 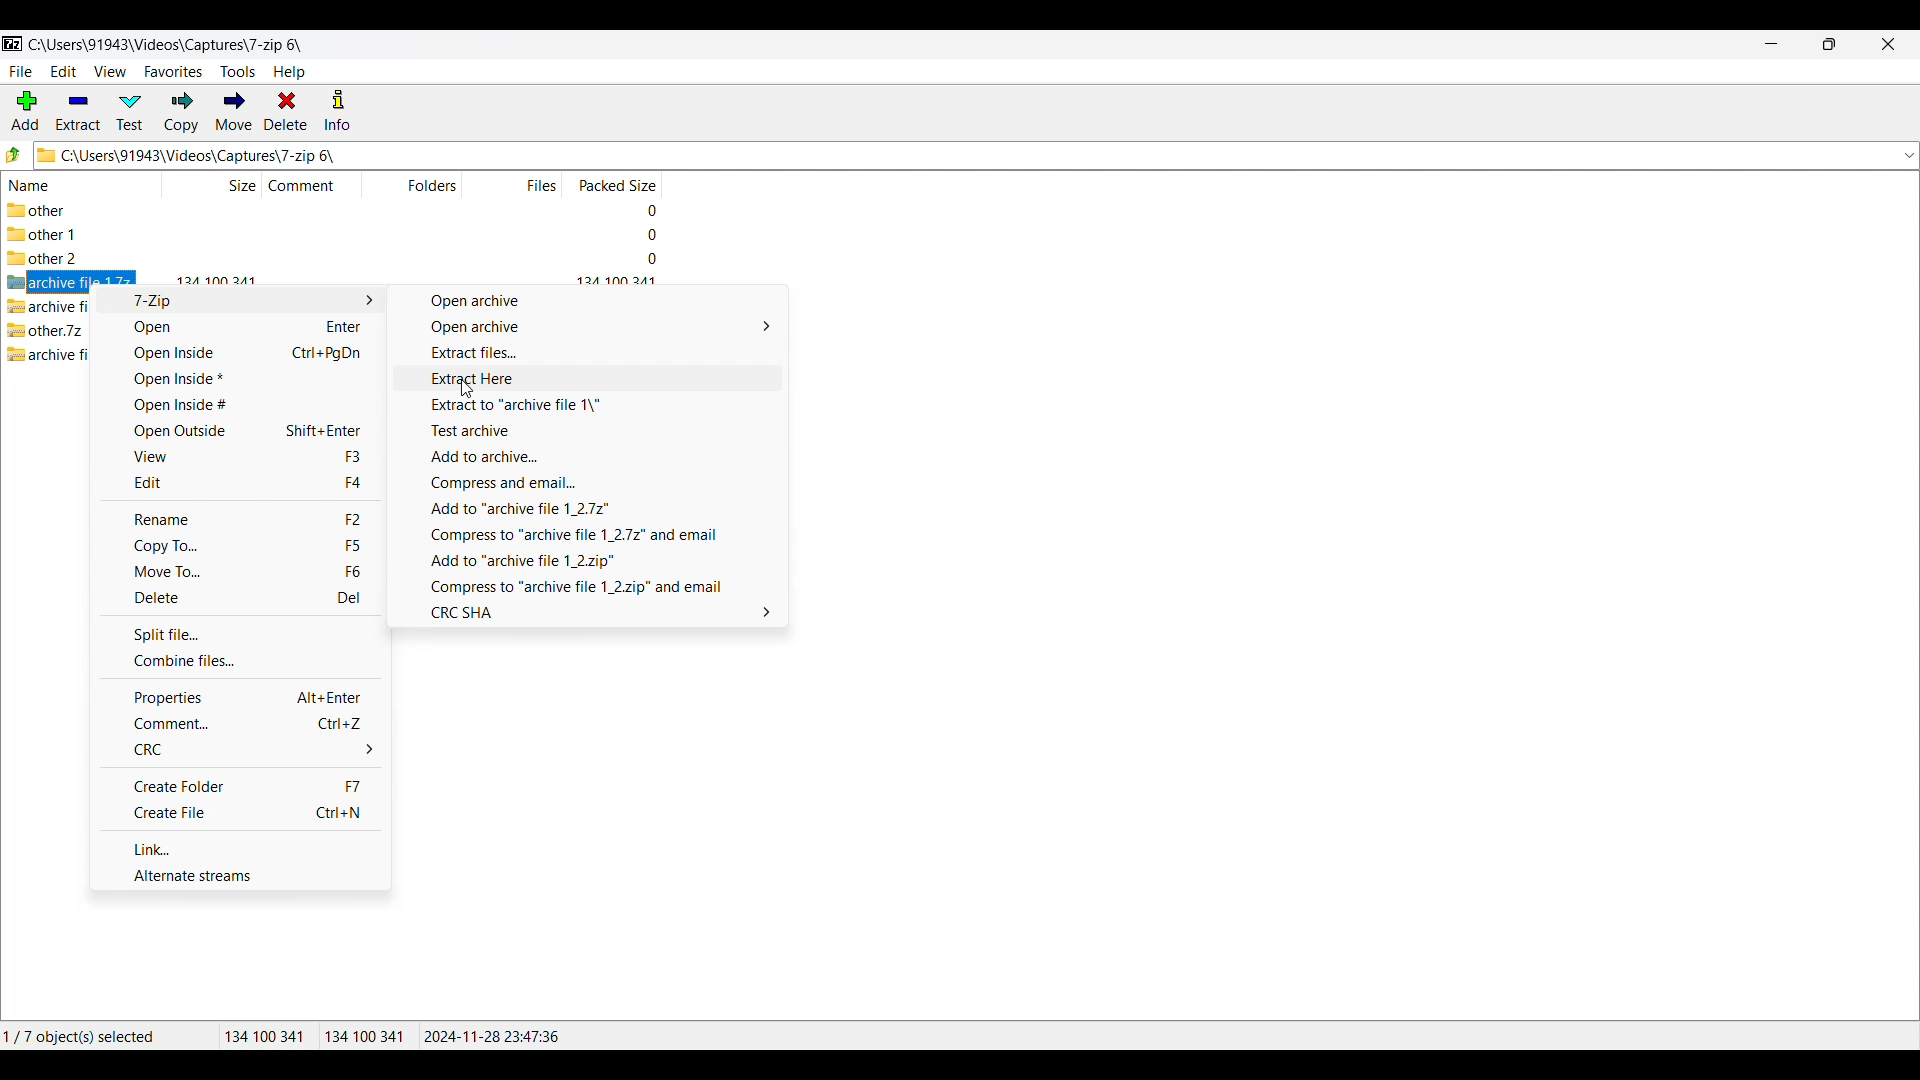 What do you see at coordinates (237, 546) in the screenshot?
I see `Copy to` at bounding box center [237, 546].